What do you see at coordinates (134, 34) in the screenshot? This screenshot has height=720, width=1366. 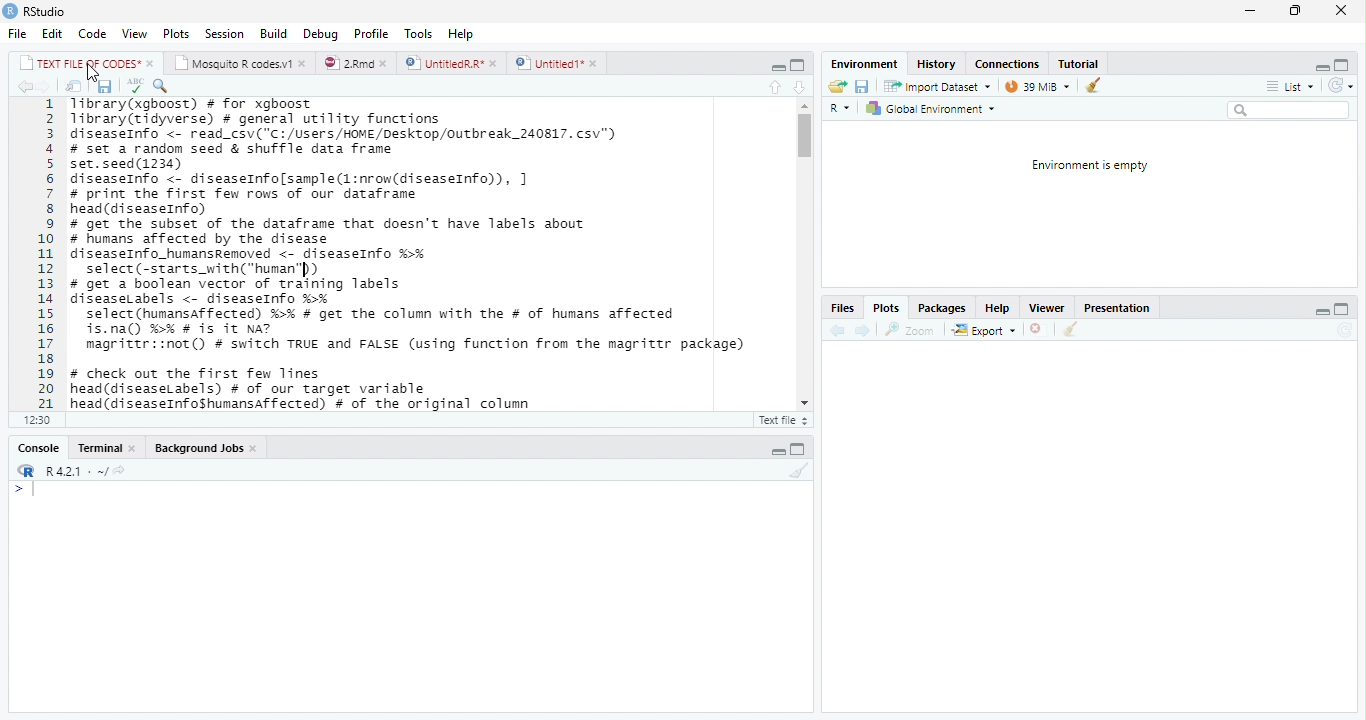 I see `View` at bounding box center [134, 34].